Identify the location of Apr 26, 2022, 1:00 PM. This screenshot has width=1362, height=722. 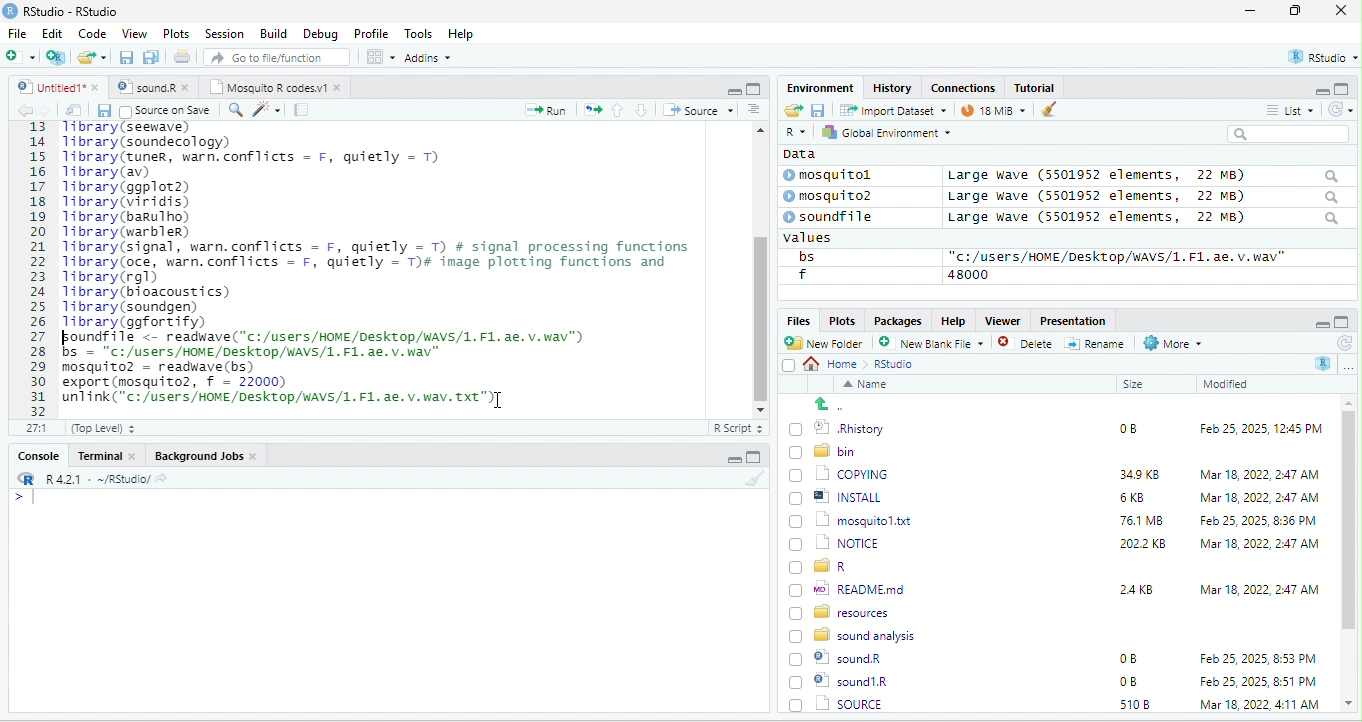
(1260, 706).